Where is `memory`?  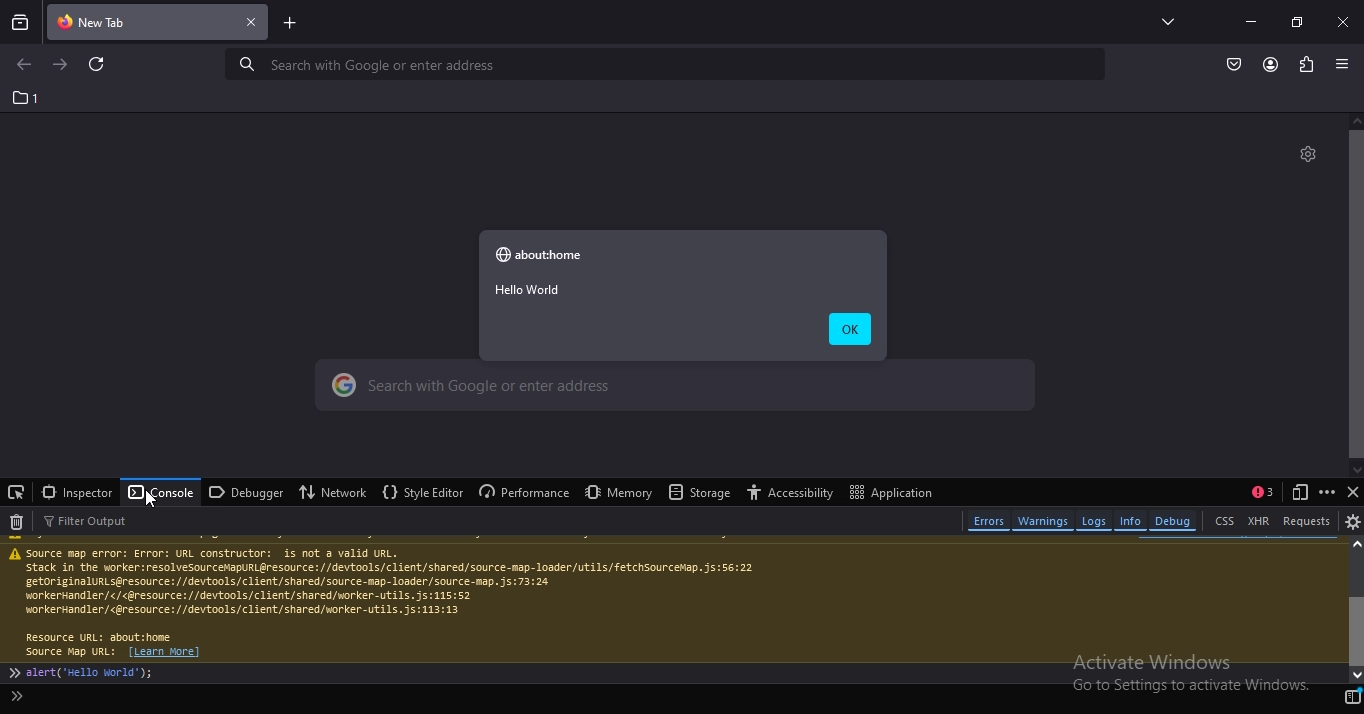
memory is located at coordinates (619, 491).